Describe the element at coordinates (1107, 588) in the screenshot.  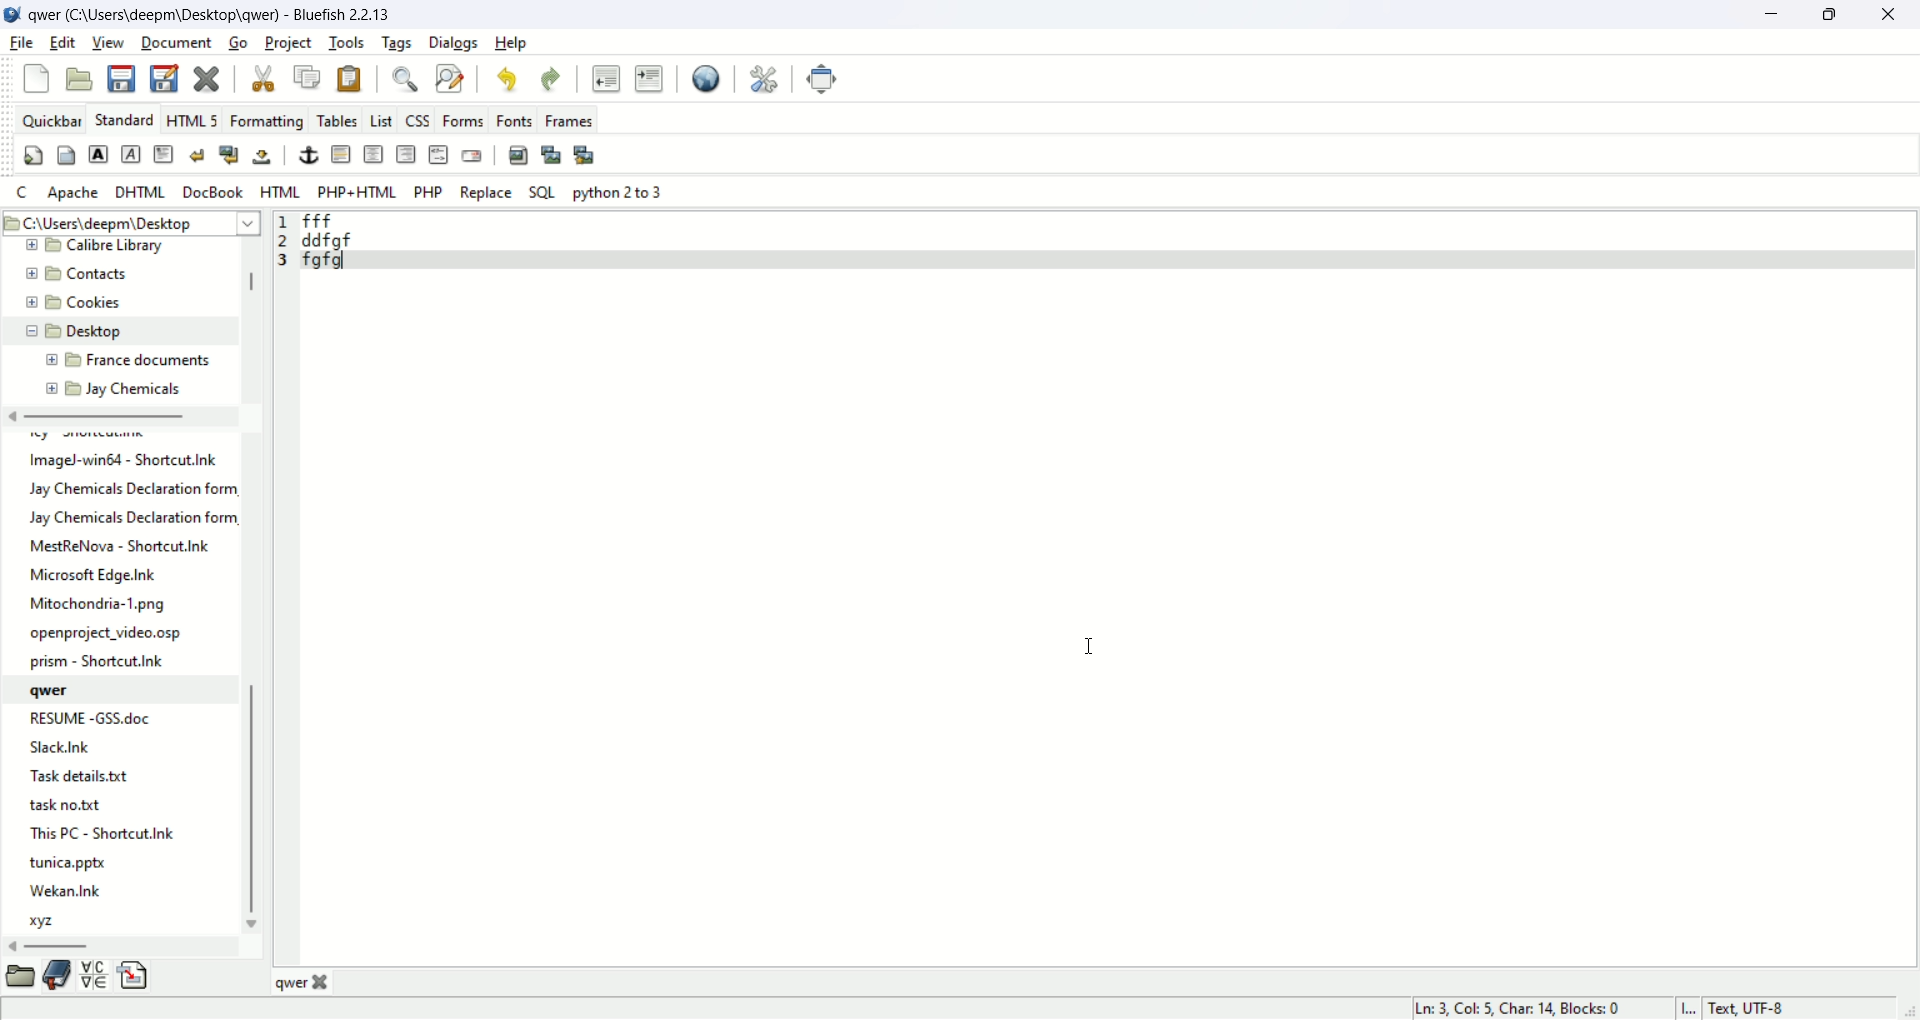
I see `workspace` at that location.